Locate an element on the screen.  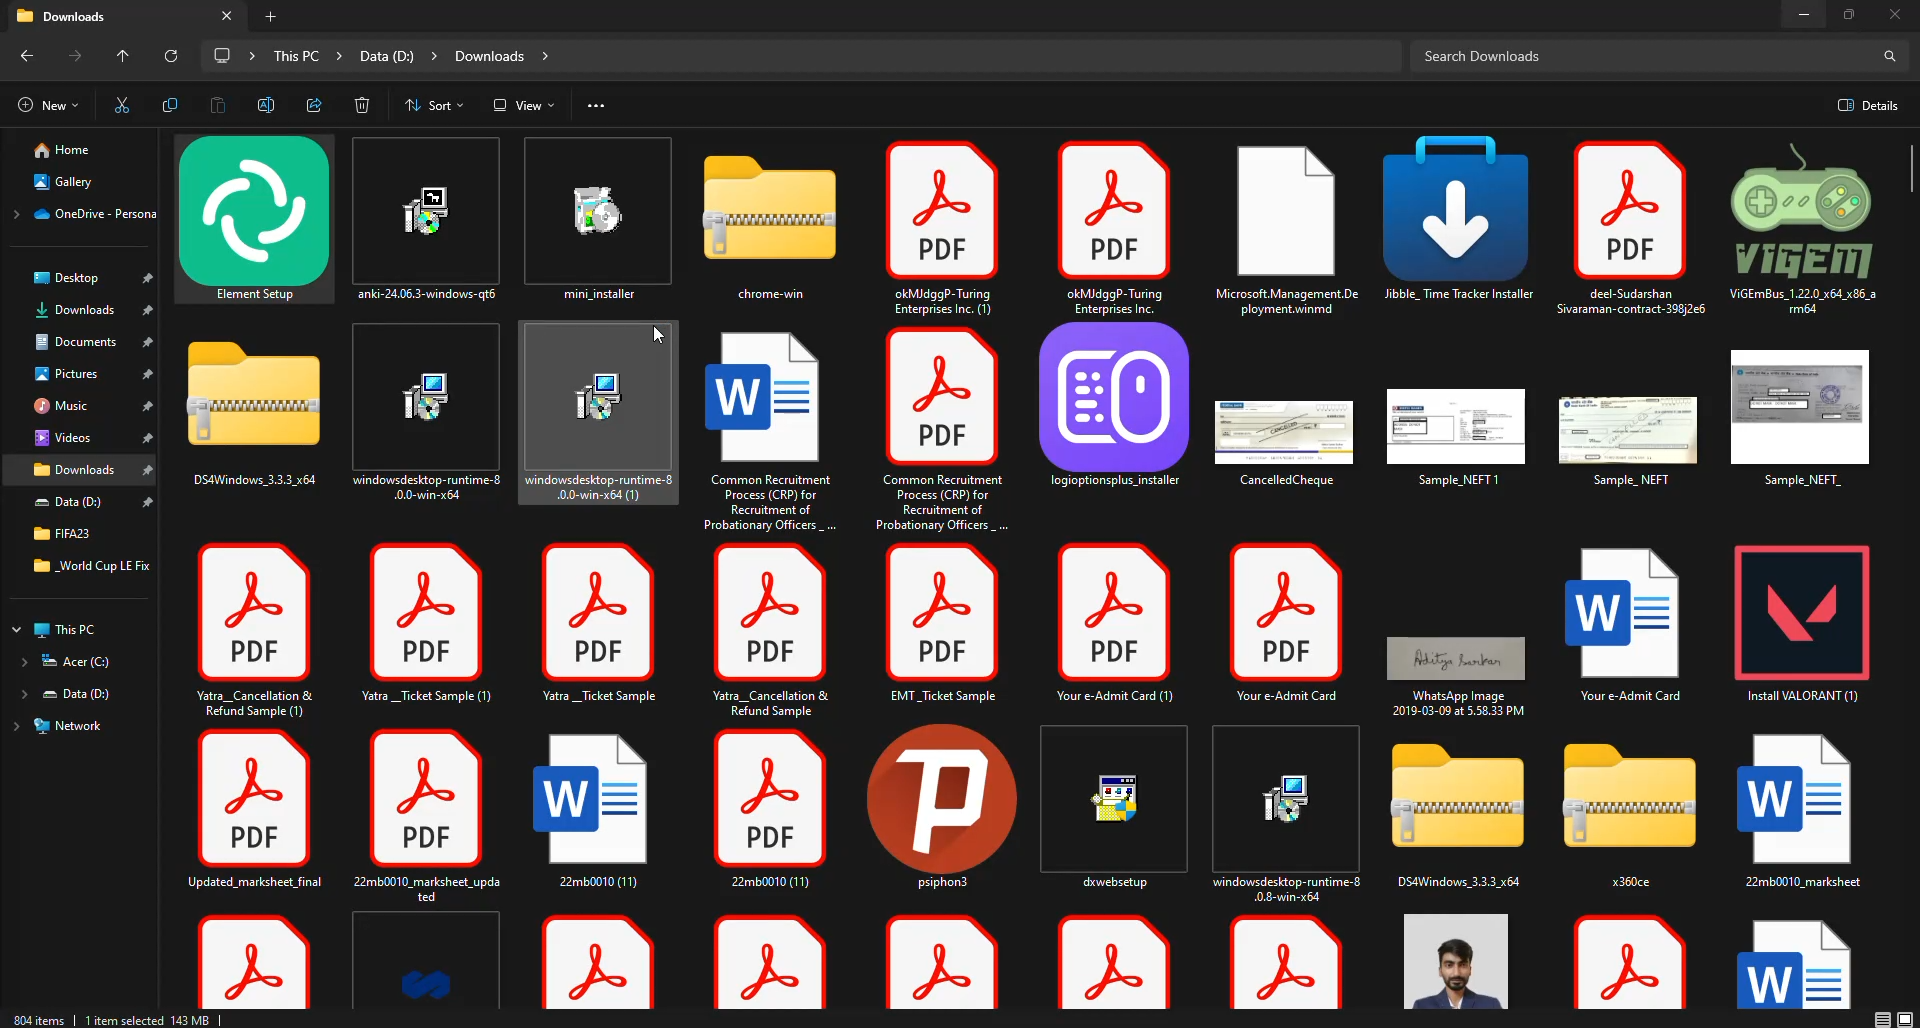
cursor is located at coordinates (662, 337).